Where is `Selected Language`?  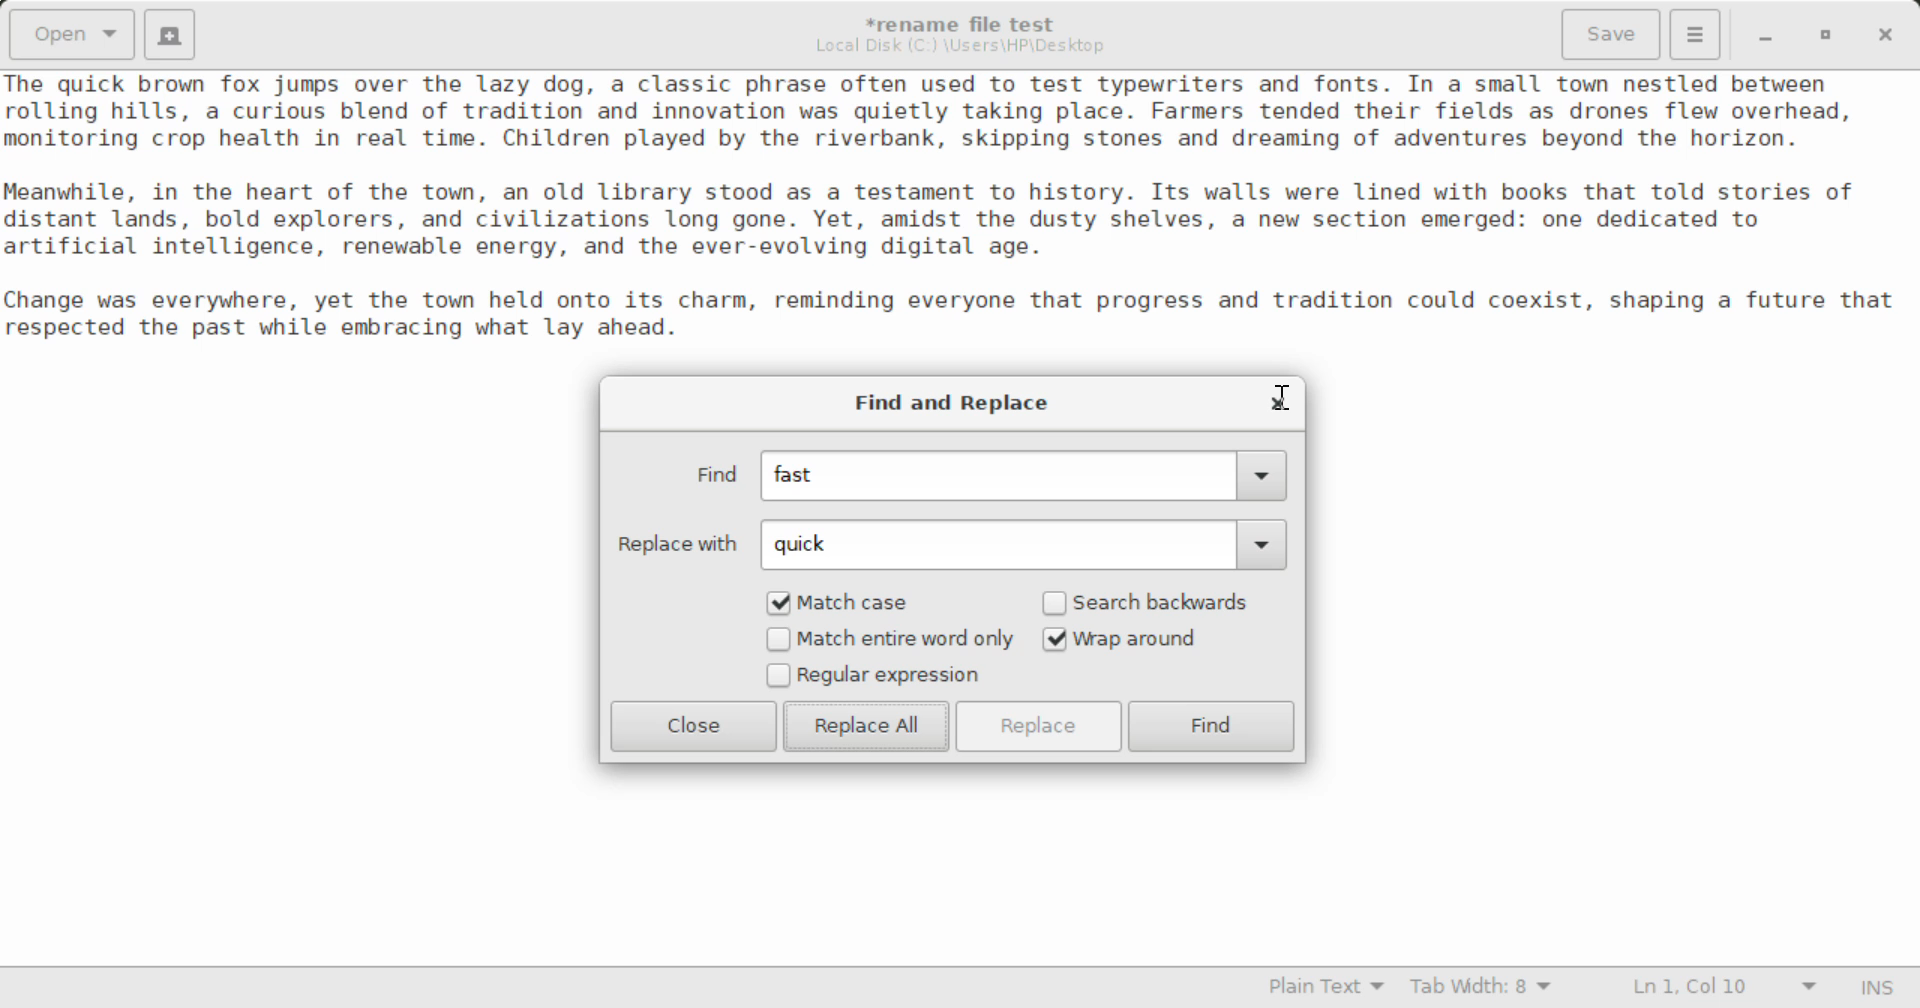
Selected Language is located at coordinates (1315, 989).